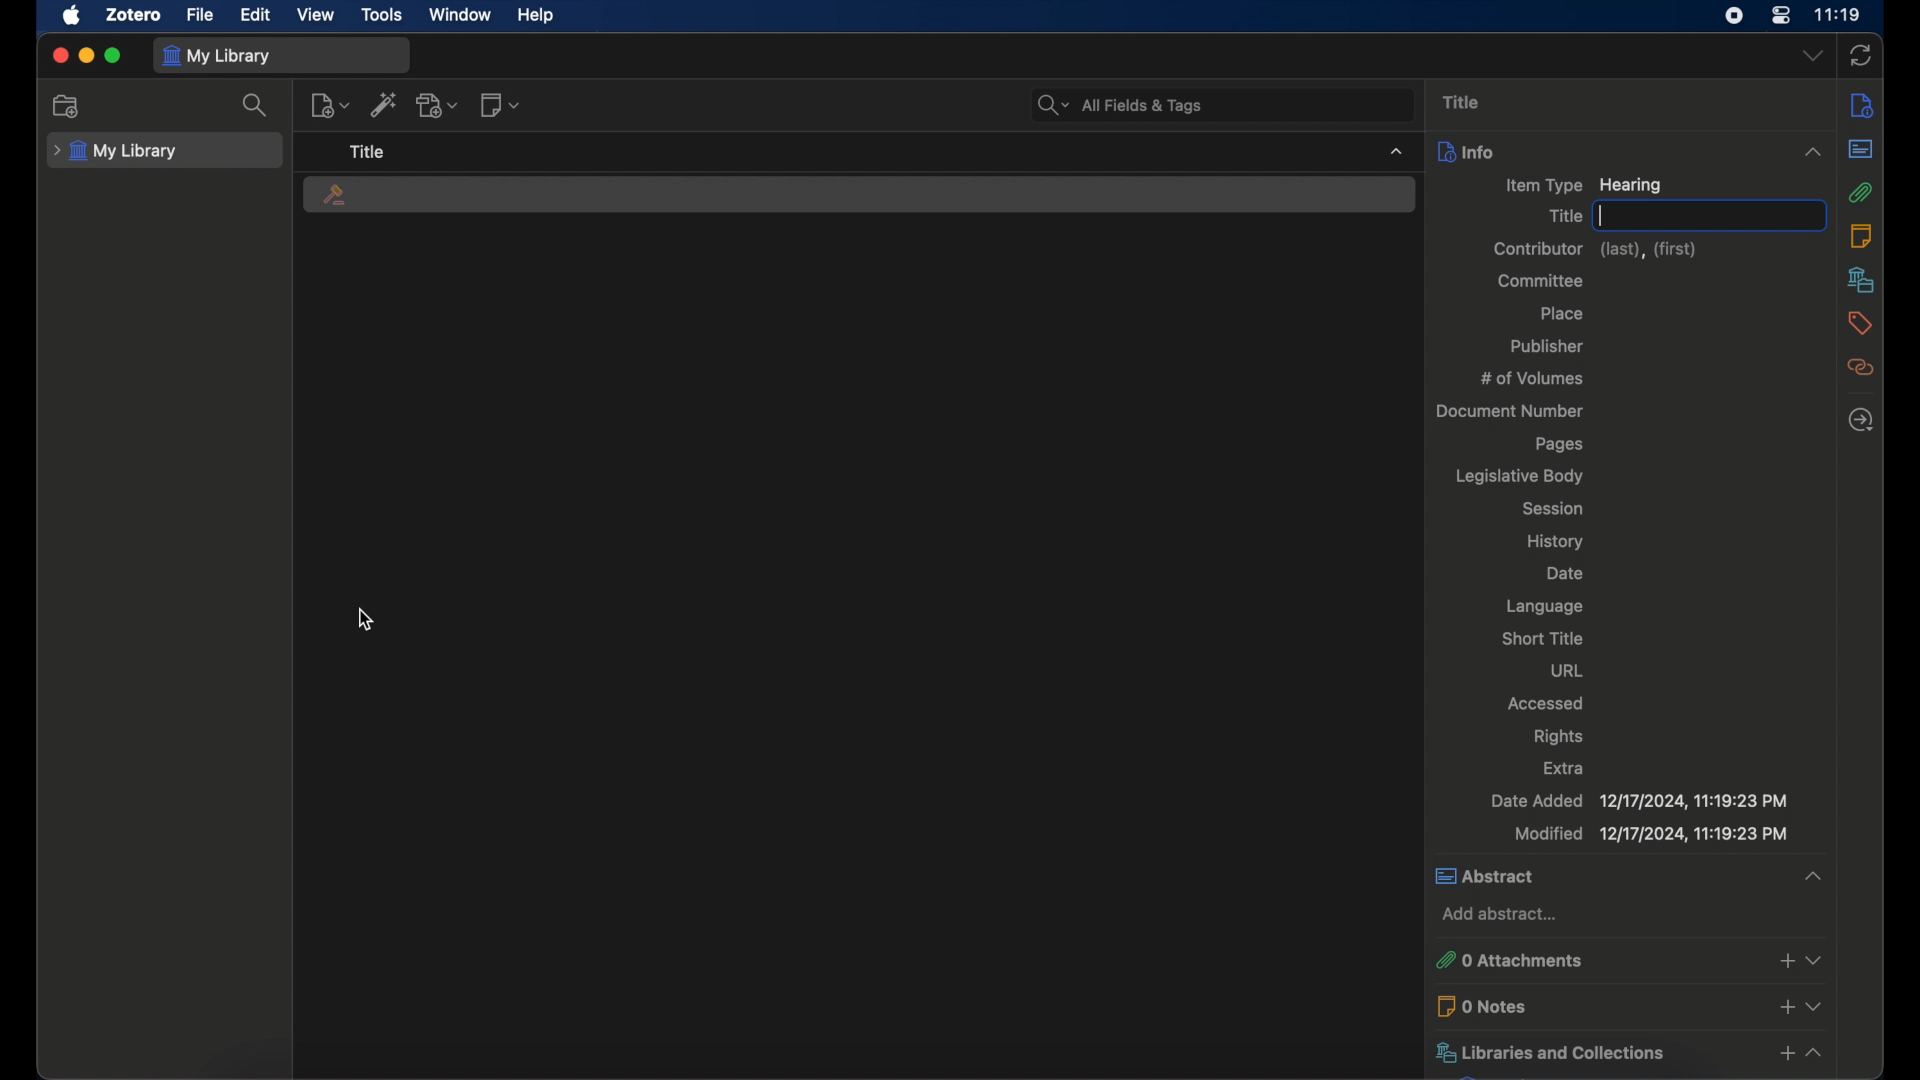  I want to click on 0 attachments, so click(1633, 961).